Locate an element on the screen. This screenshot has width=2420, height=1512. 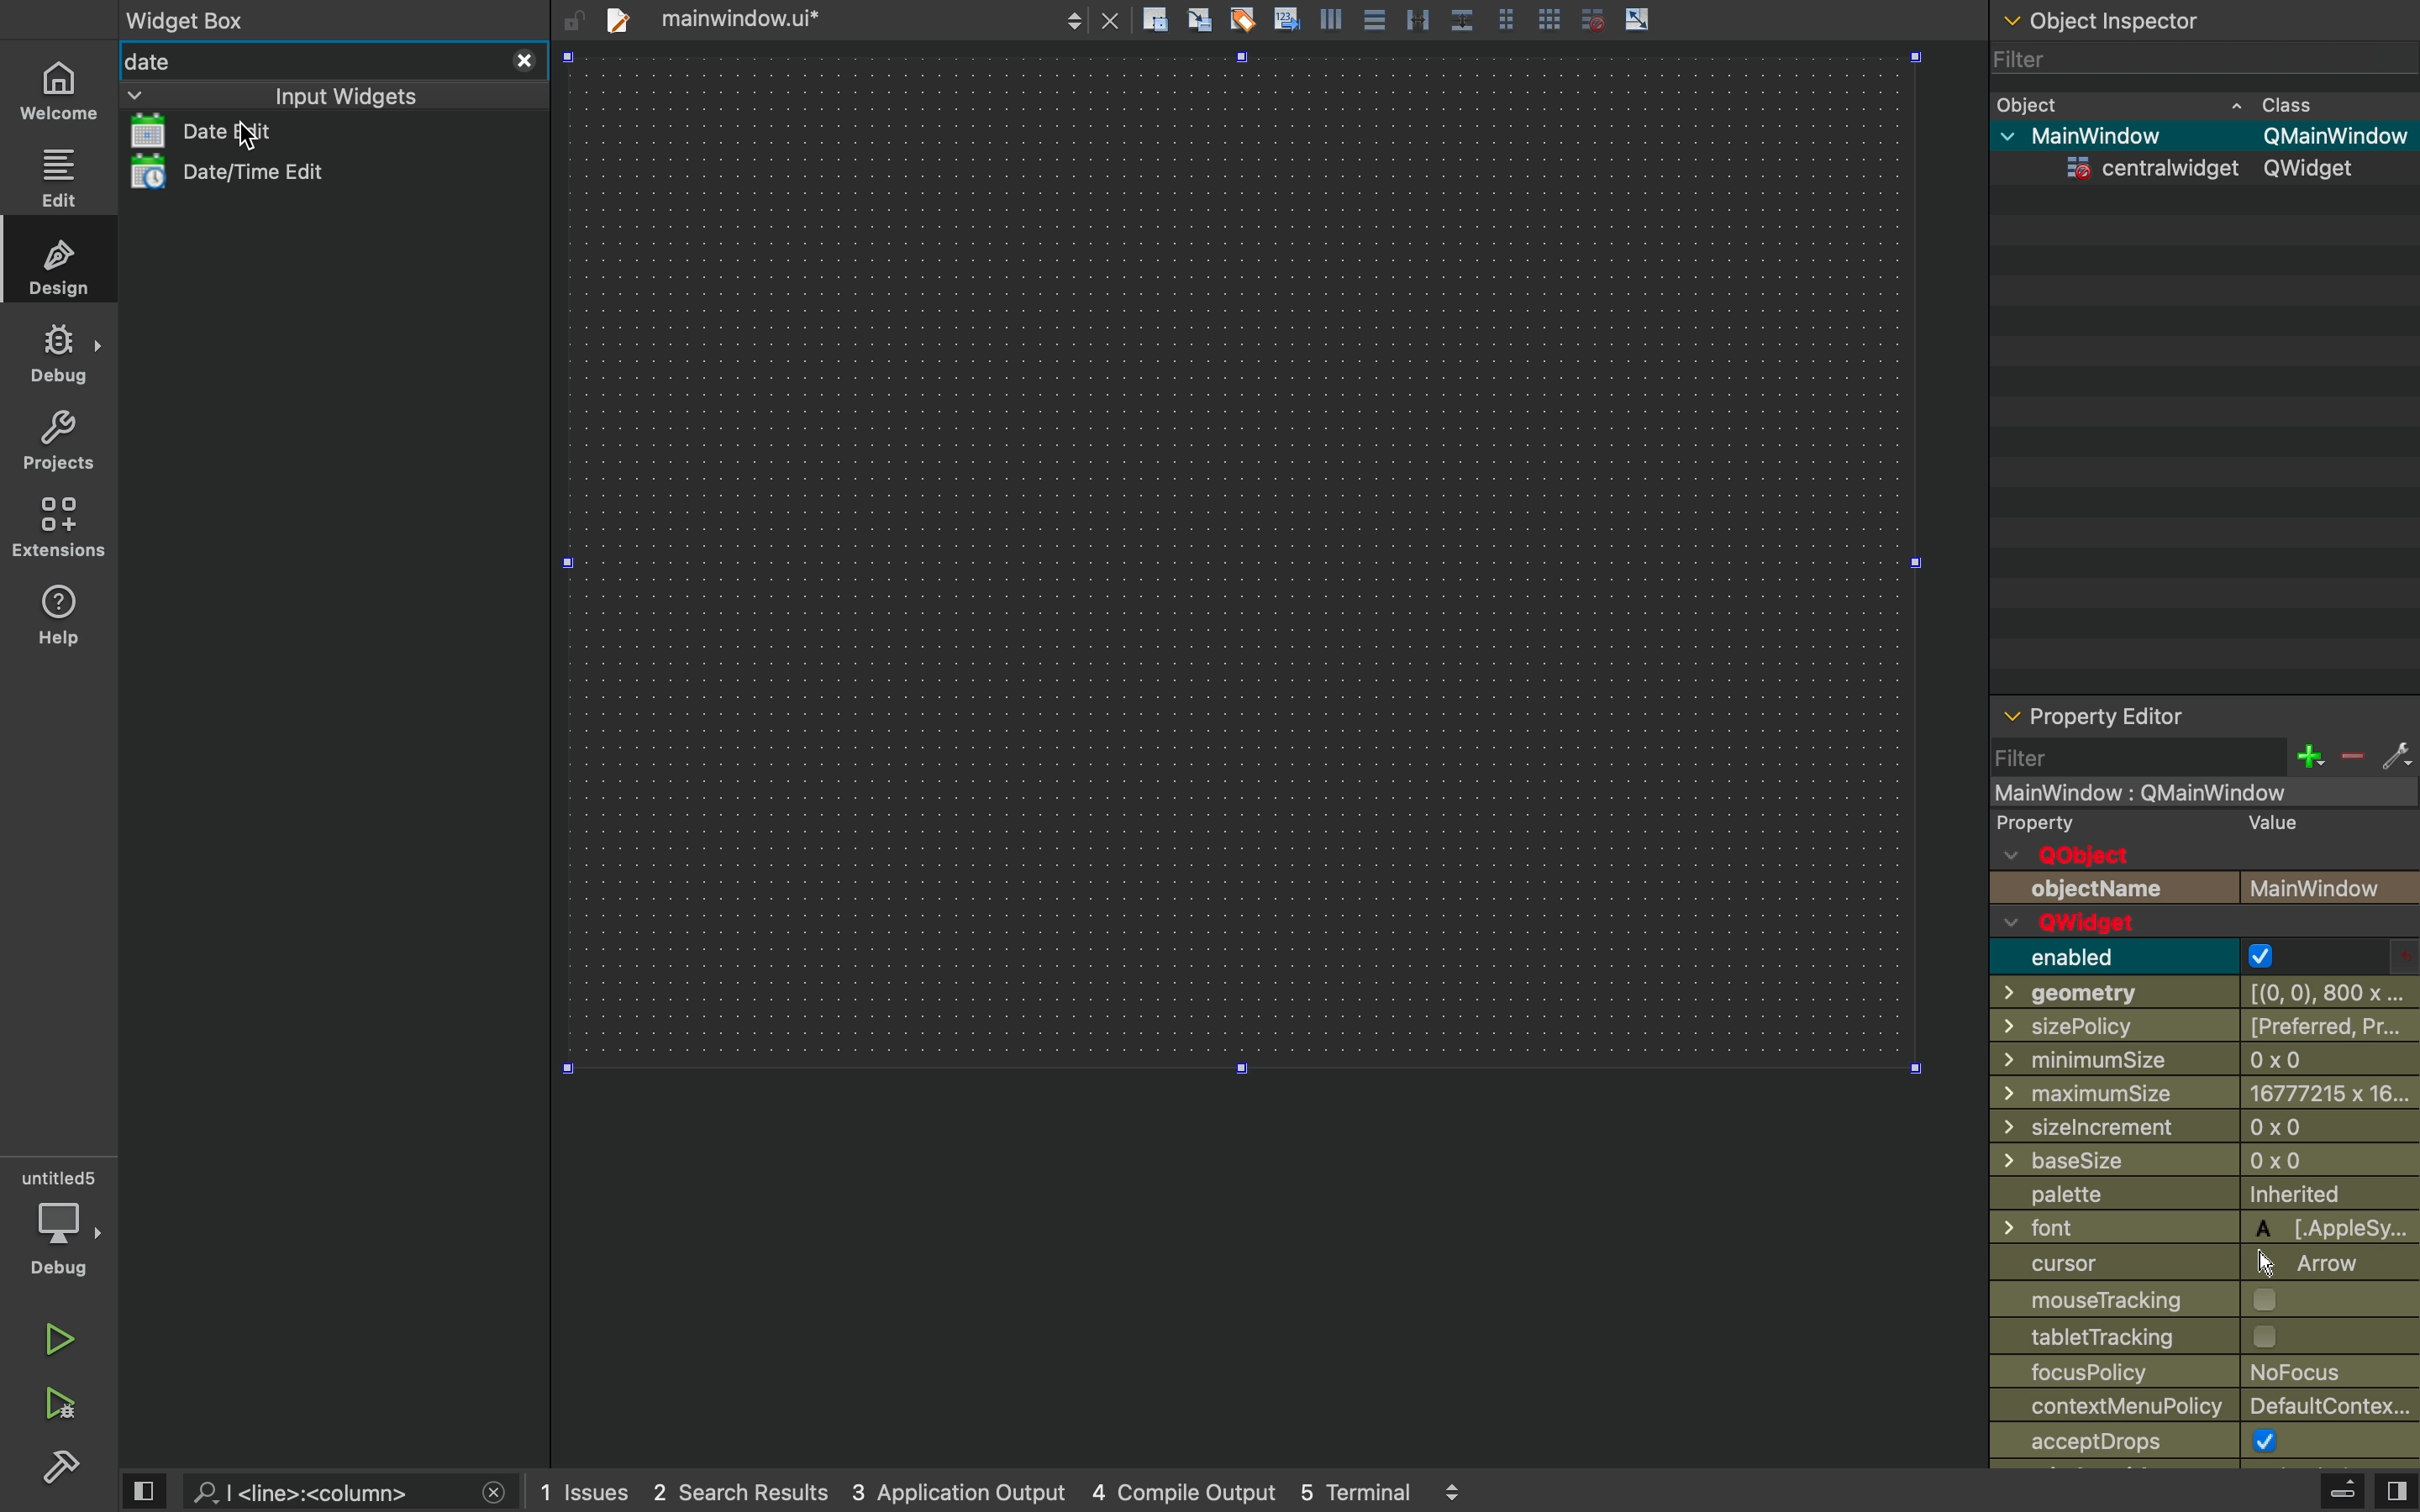
close is located at coordinates (526, 61).